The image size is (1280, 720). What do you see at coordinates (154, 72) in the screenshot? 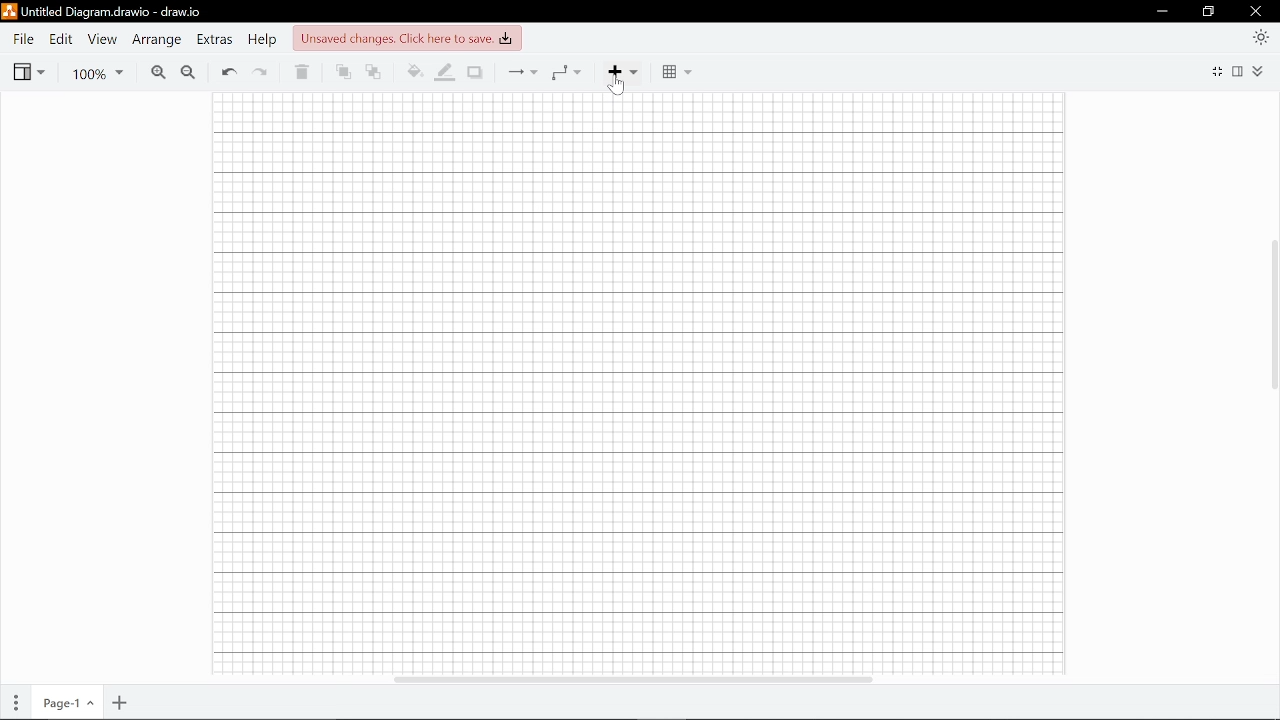
I see `Zoom in` at bounding box center [154, 72].